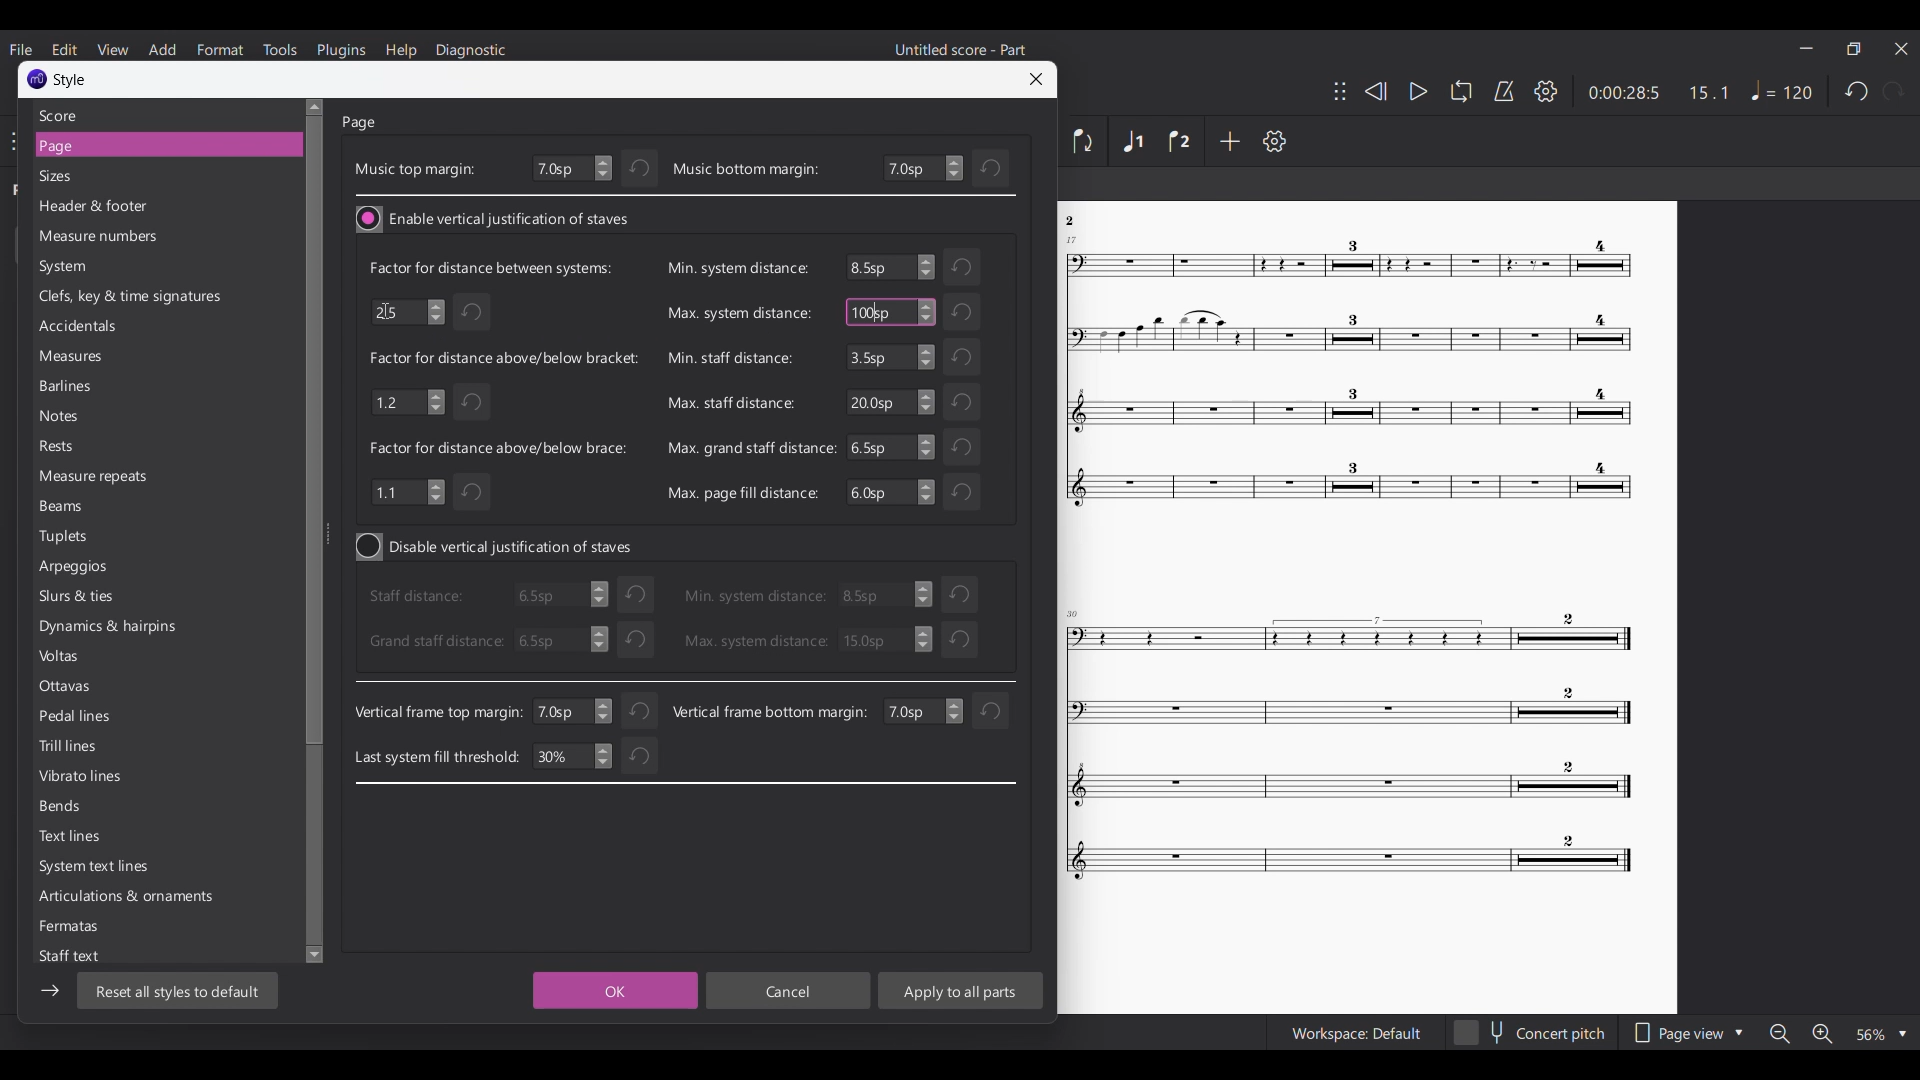 The image size is (1920, 1080). What do you see at coordinates (889, 596) in the screenshot?
I see `3.5 sp` at bounding box center [889, 596].